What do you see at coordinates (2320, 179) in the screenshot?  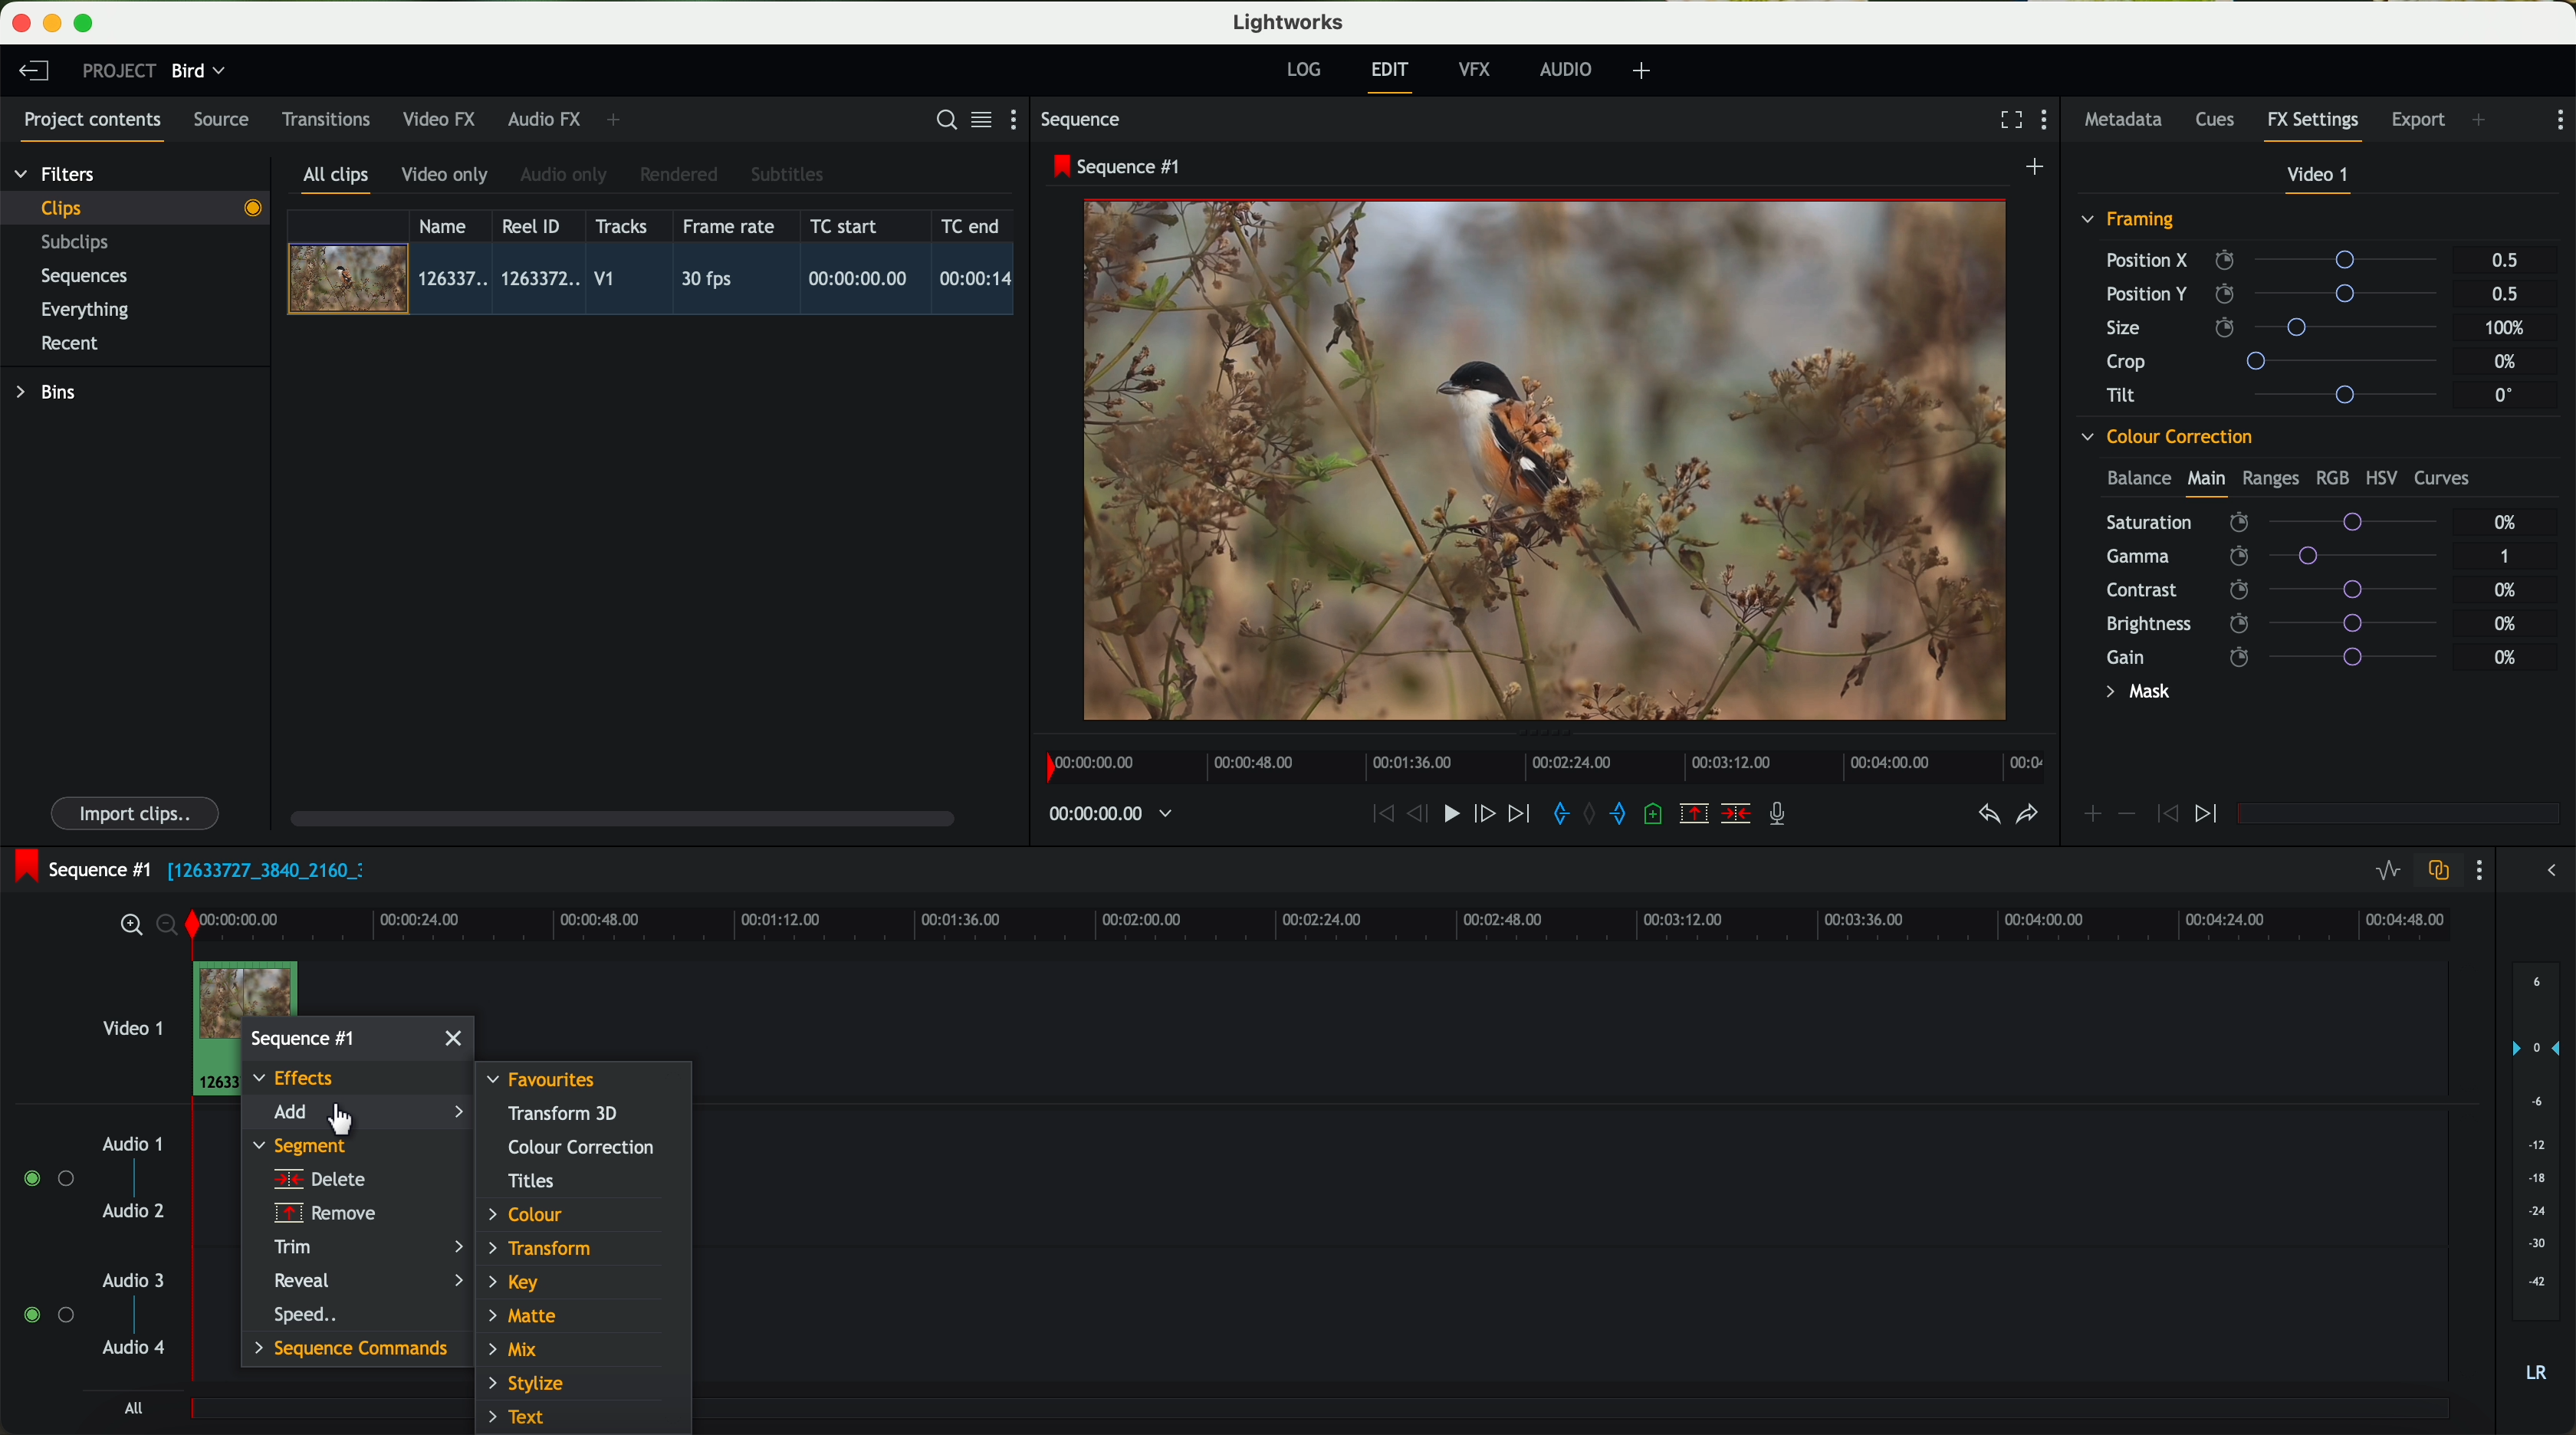 I see `video 1` at bounding box center [2320, 179].